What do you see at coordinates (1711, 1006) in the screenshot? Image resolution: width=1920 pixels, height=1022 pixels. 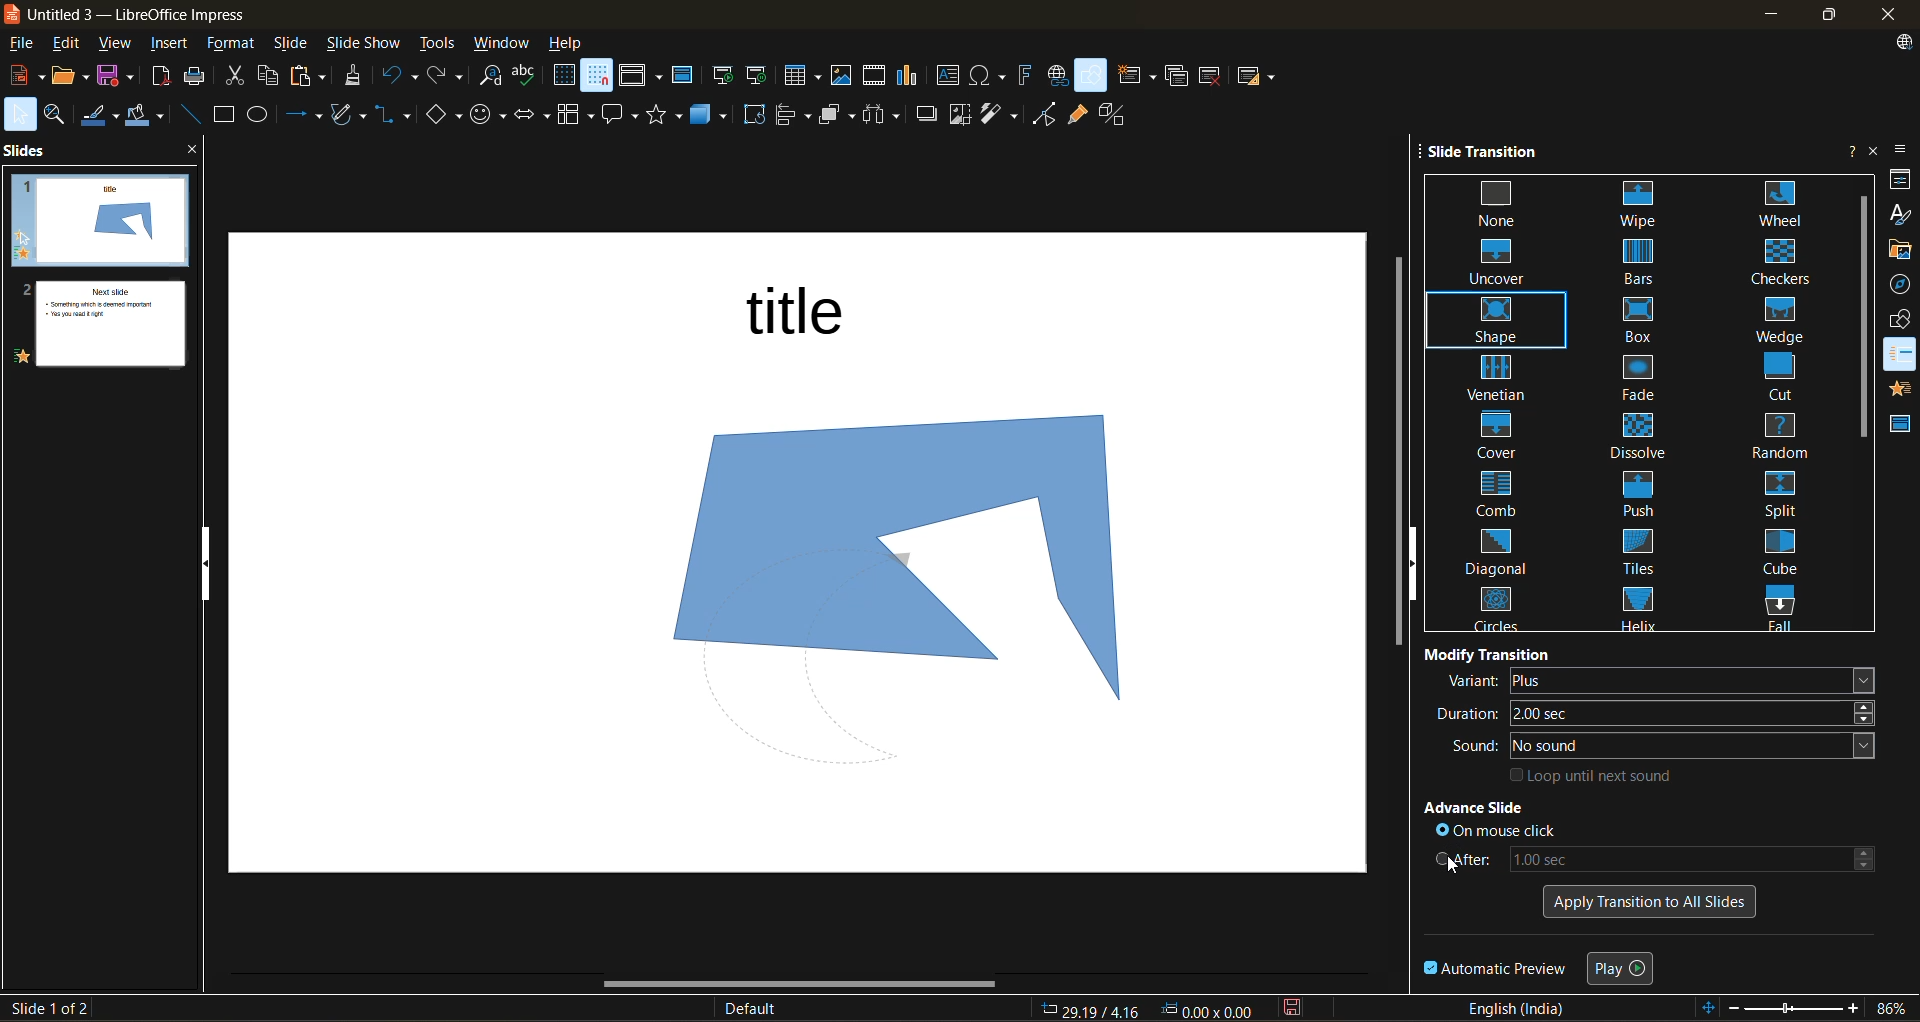 I see `fit to slide` at bounding box center [1711, 1006].